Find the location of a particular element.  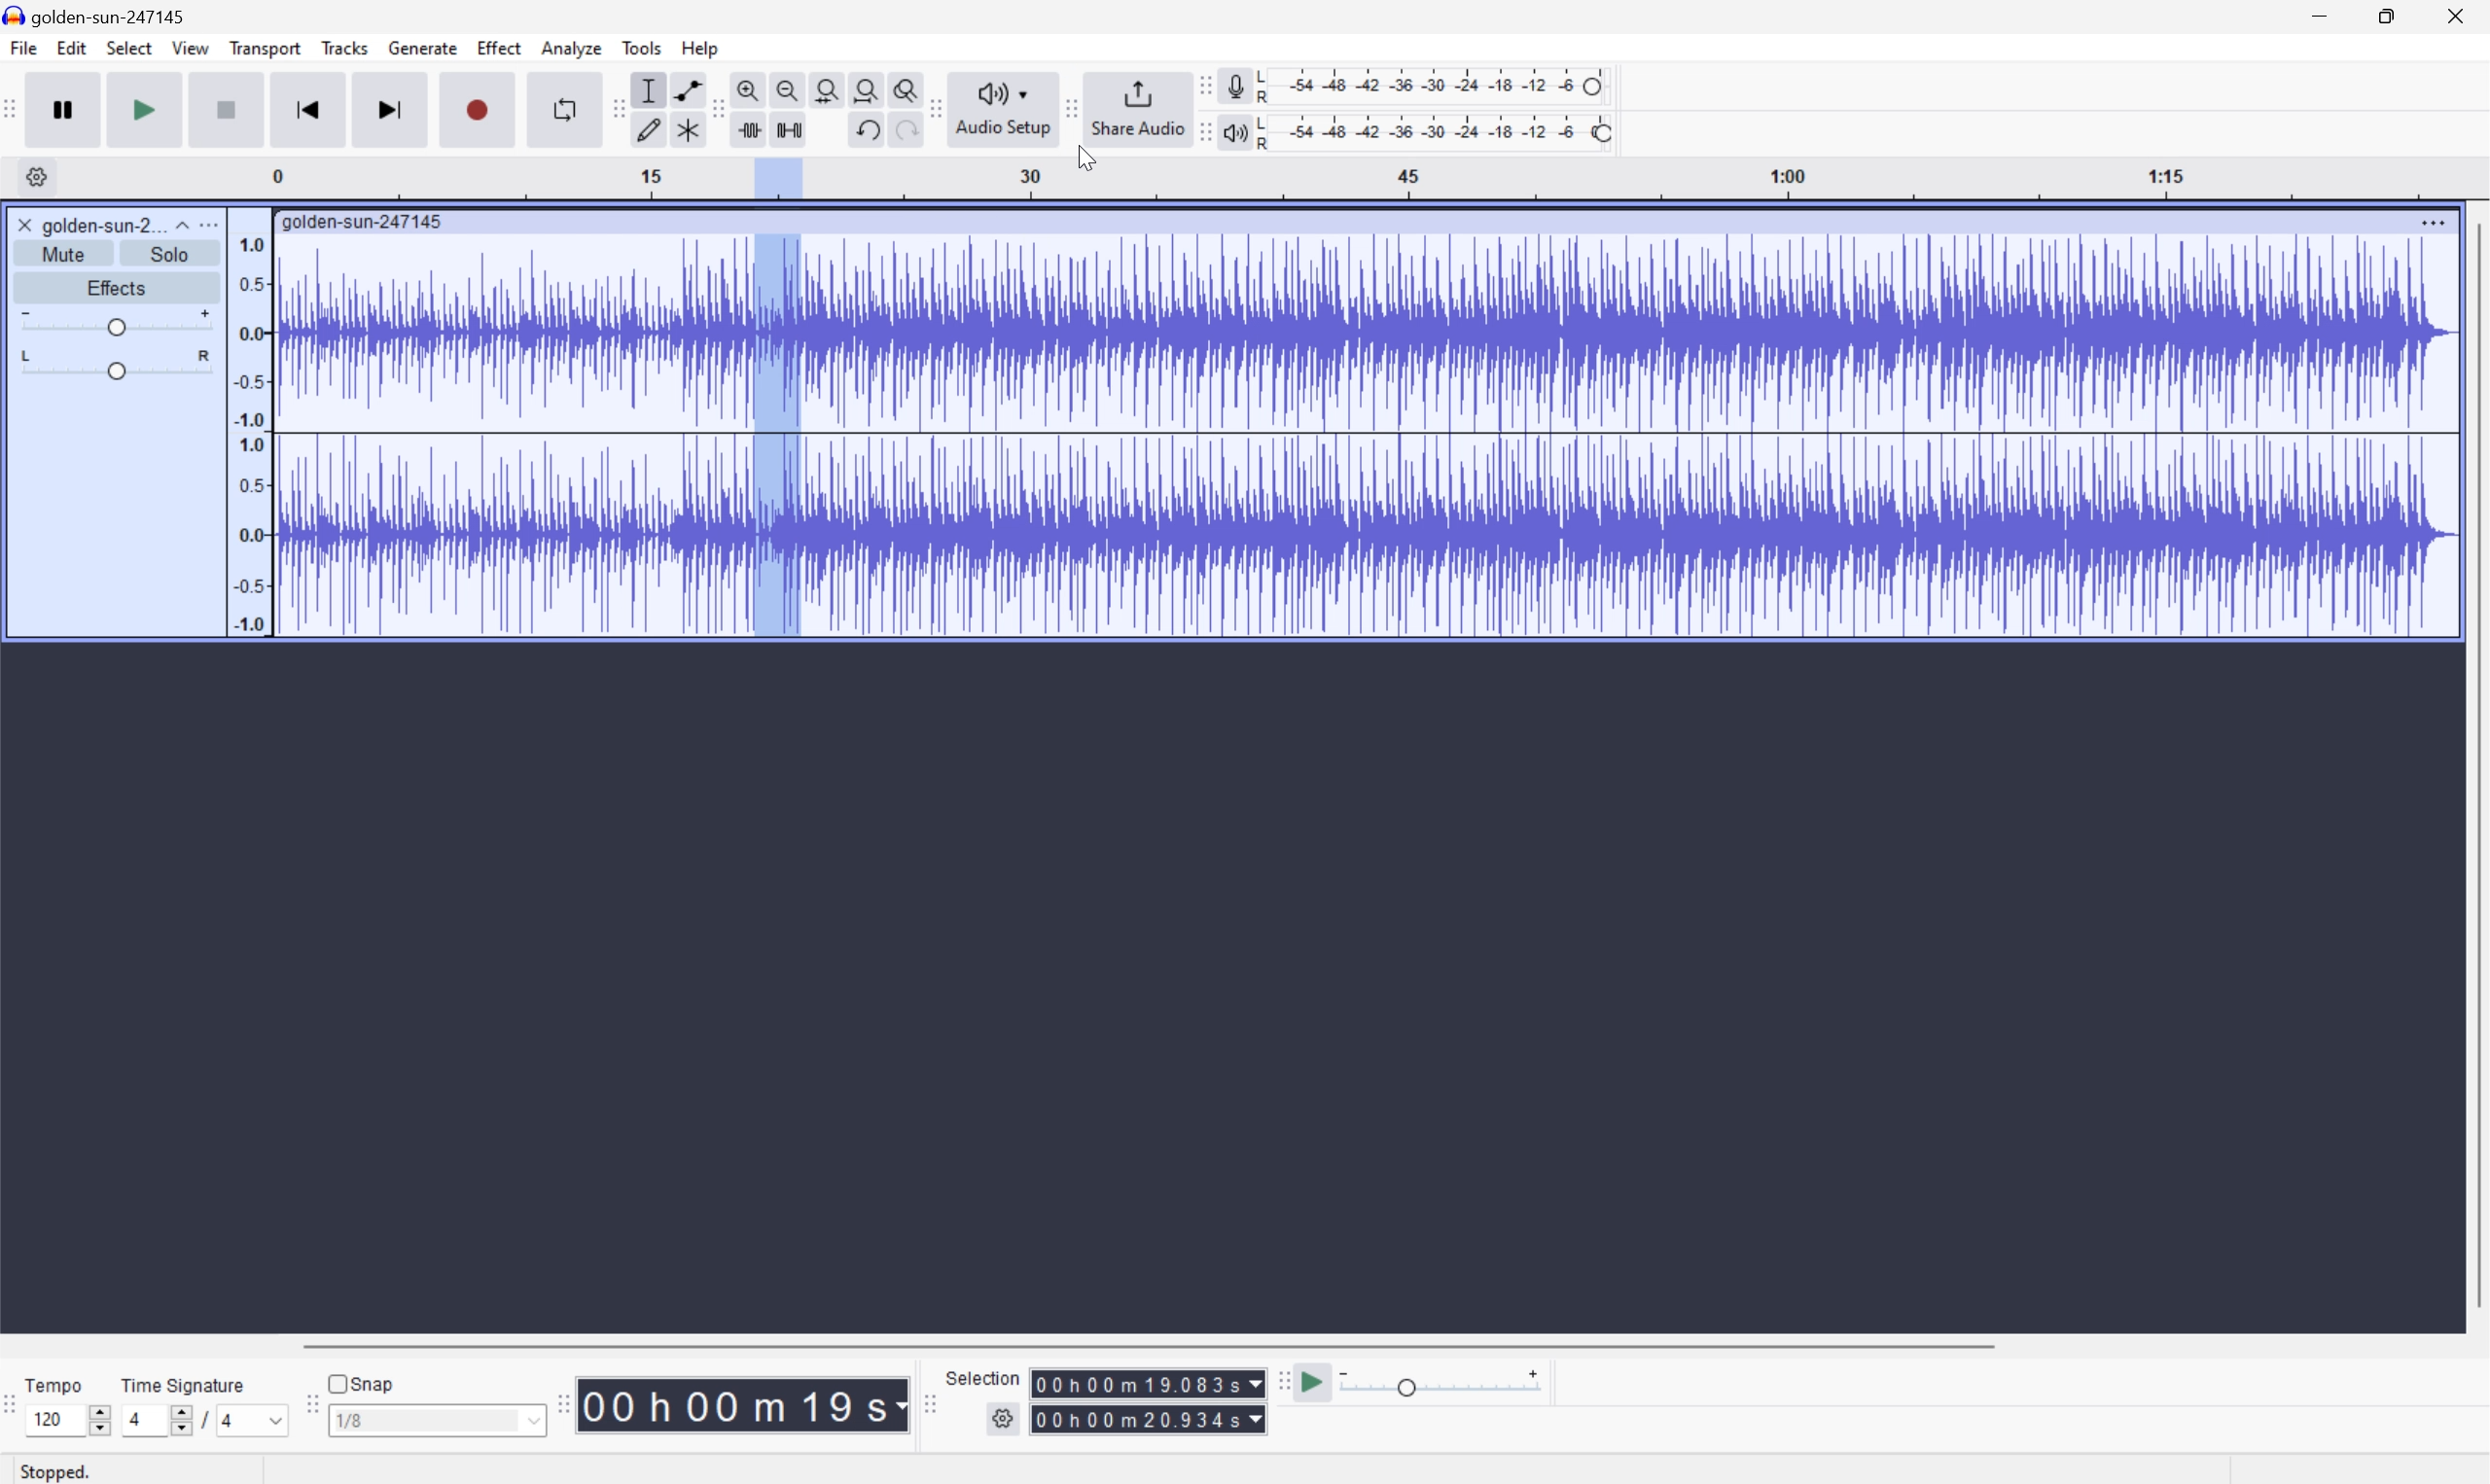

Minimize is located at coordinates (2317, 14).